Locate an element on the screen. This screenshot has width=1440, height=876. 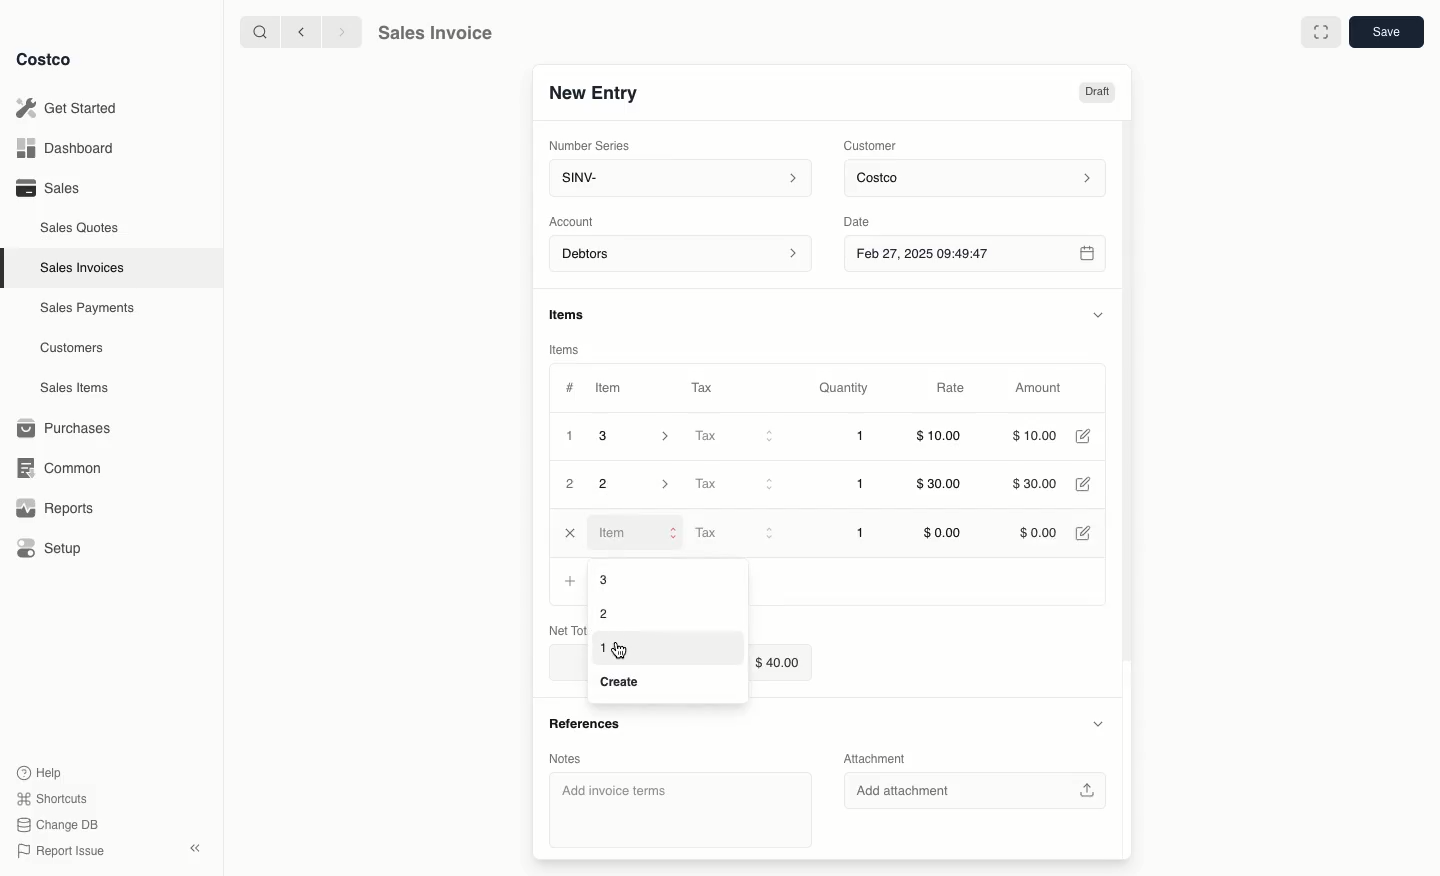
Debtors is located at coordinates (681, 255).